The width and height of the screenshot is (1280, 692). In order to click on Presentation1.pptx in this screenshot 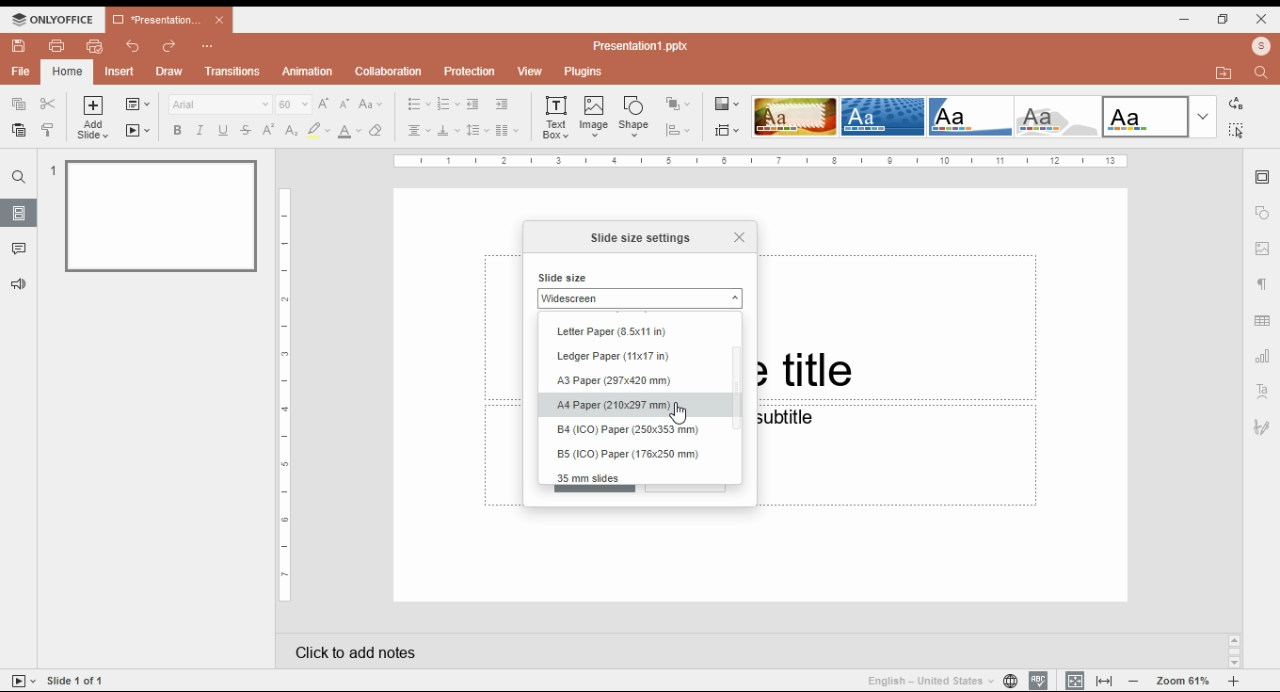, I will do `click(644, 45)`.